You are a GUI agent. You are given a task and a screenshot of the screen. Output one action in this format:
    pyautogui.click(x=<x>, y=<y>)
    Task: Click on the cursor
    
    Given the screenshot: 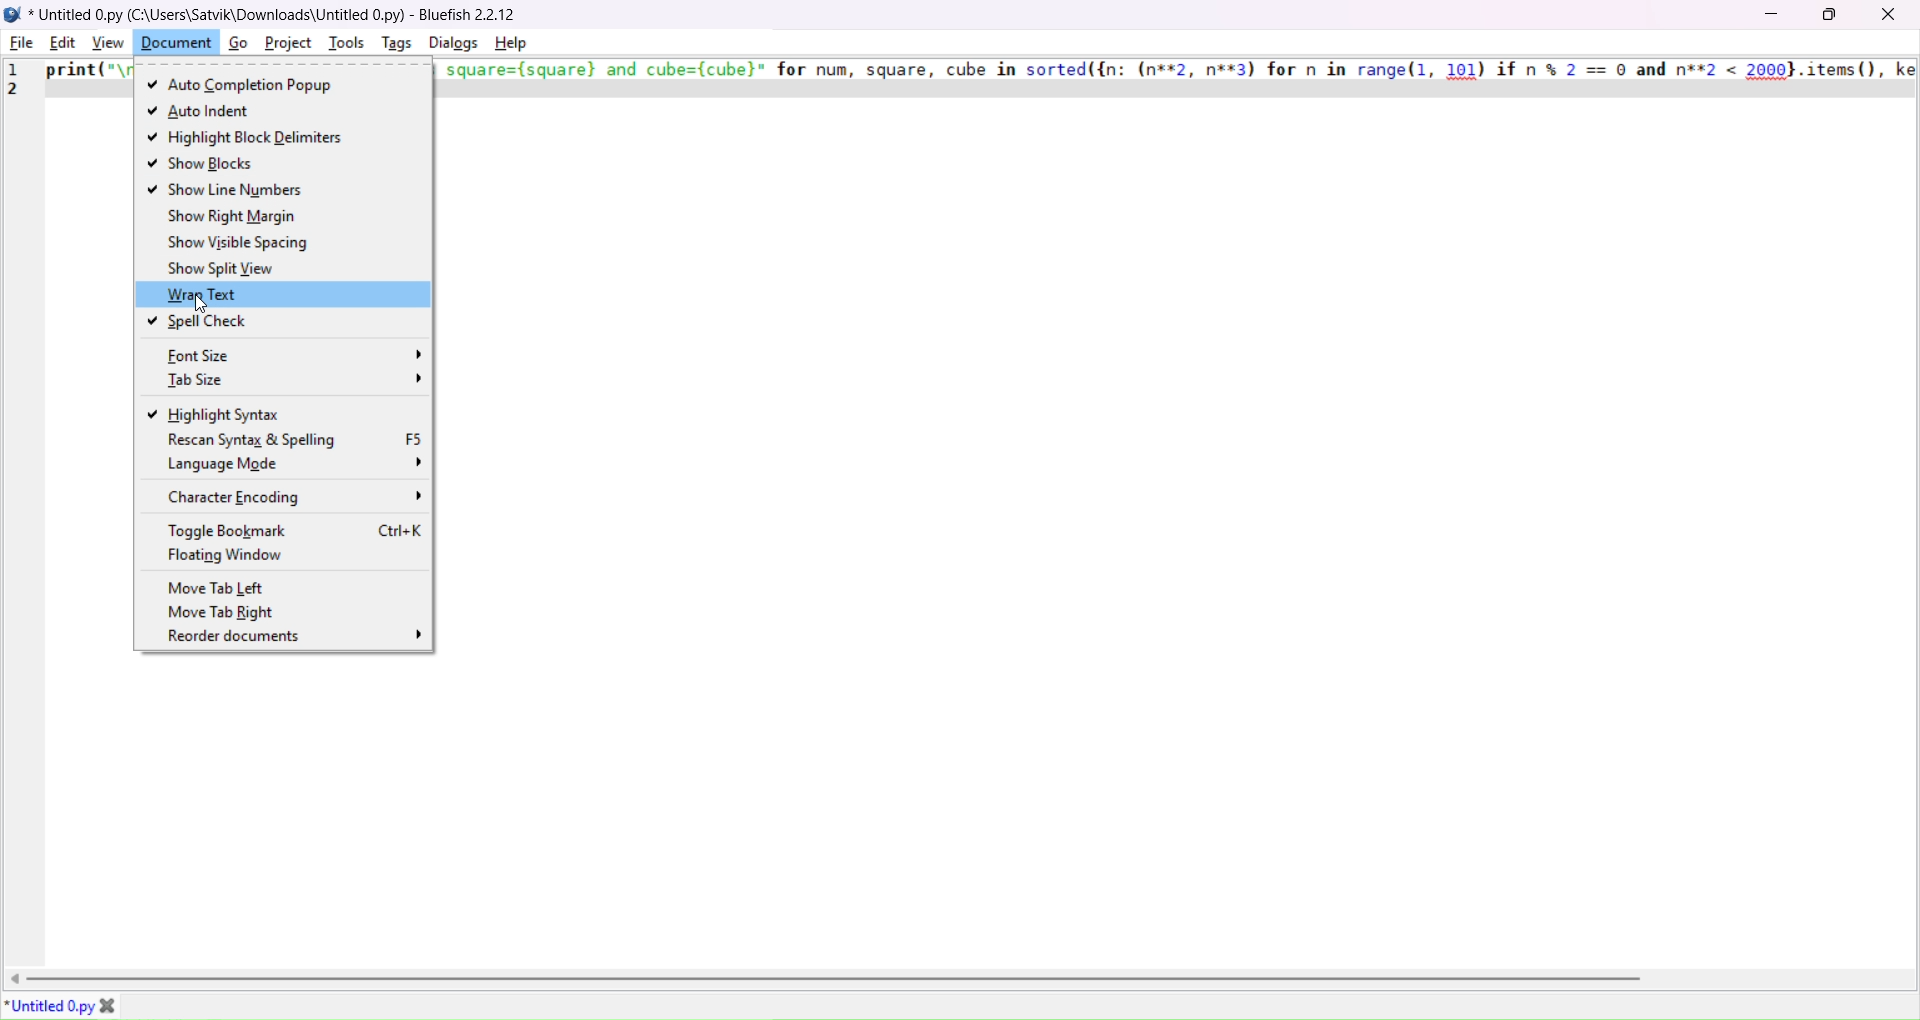 What is the action you would take?
    pyautogui.click(x=197, y=302)
    